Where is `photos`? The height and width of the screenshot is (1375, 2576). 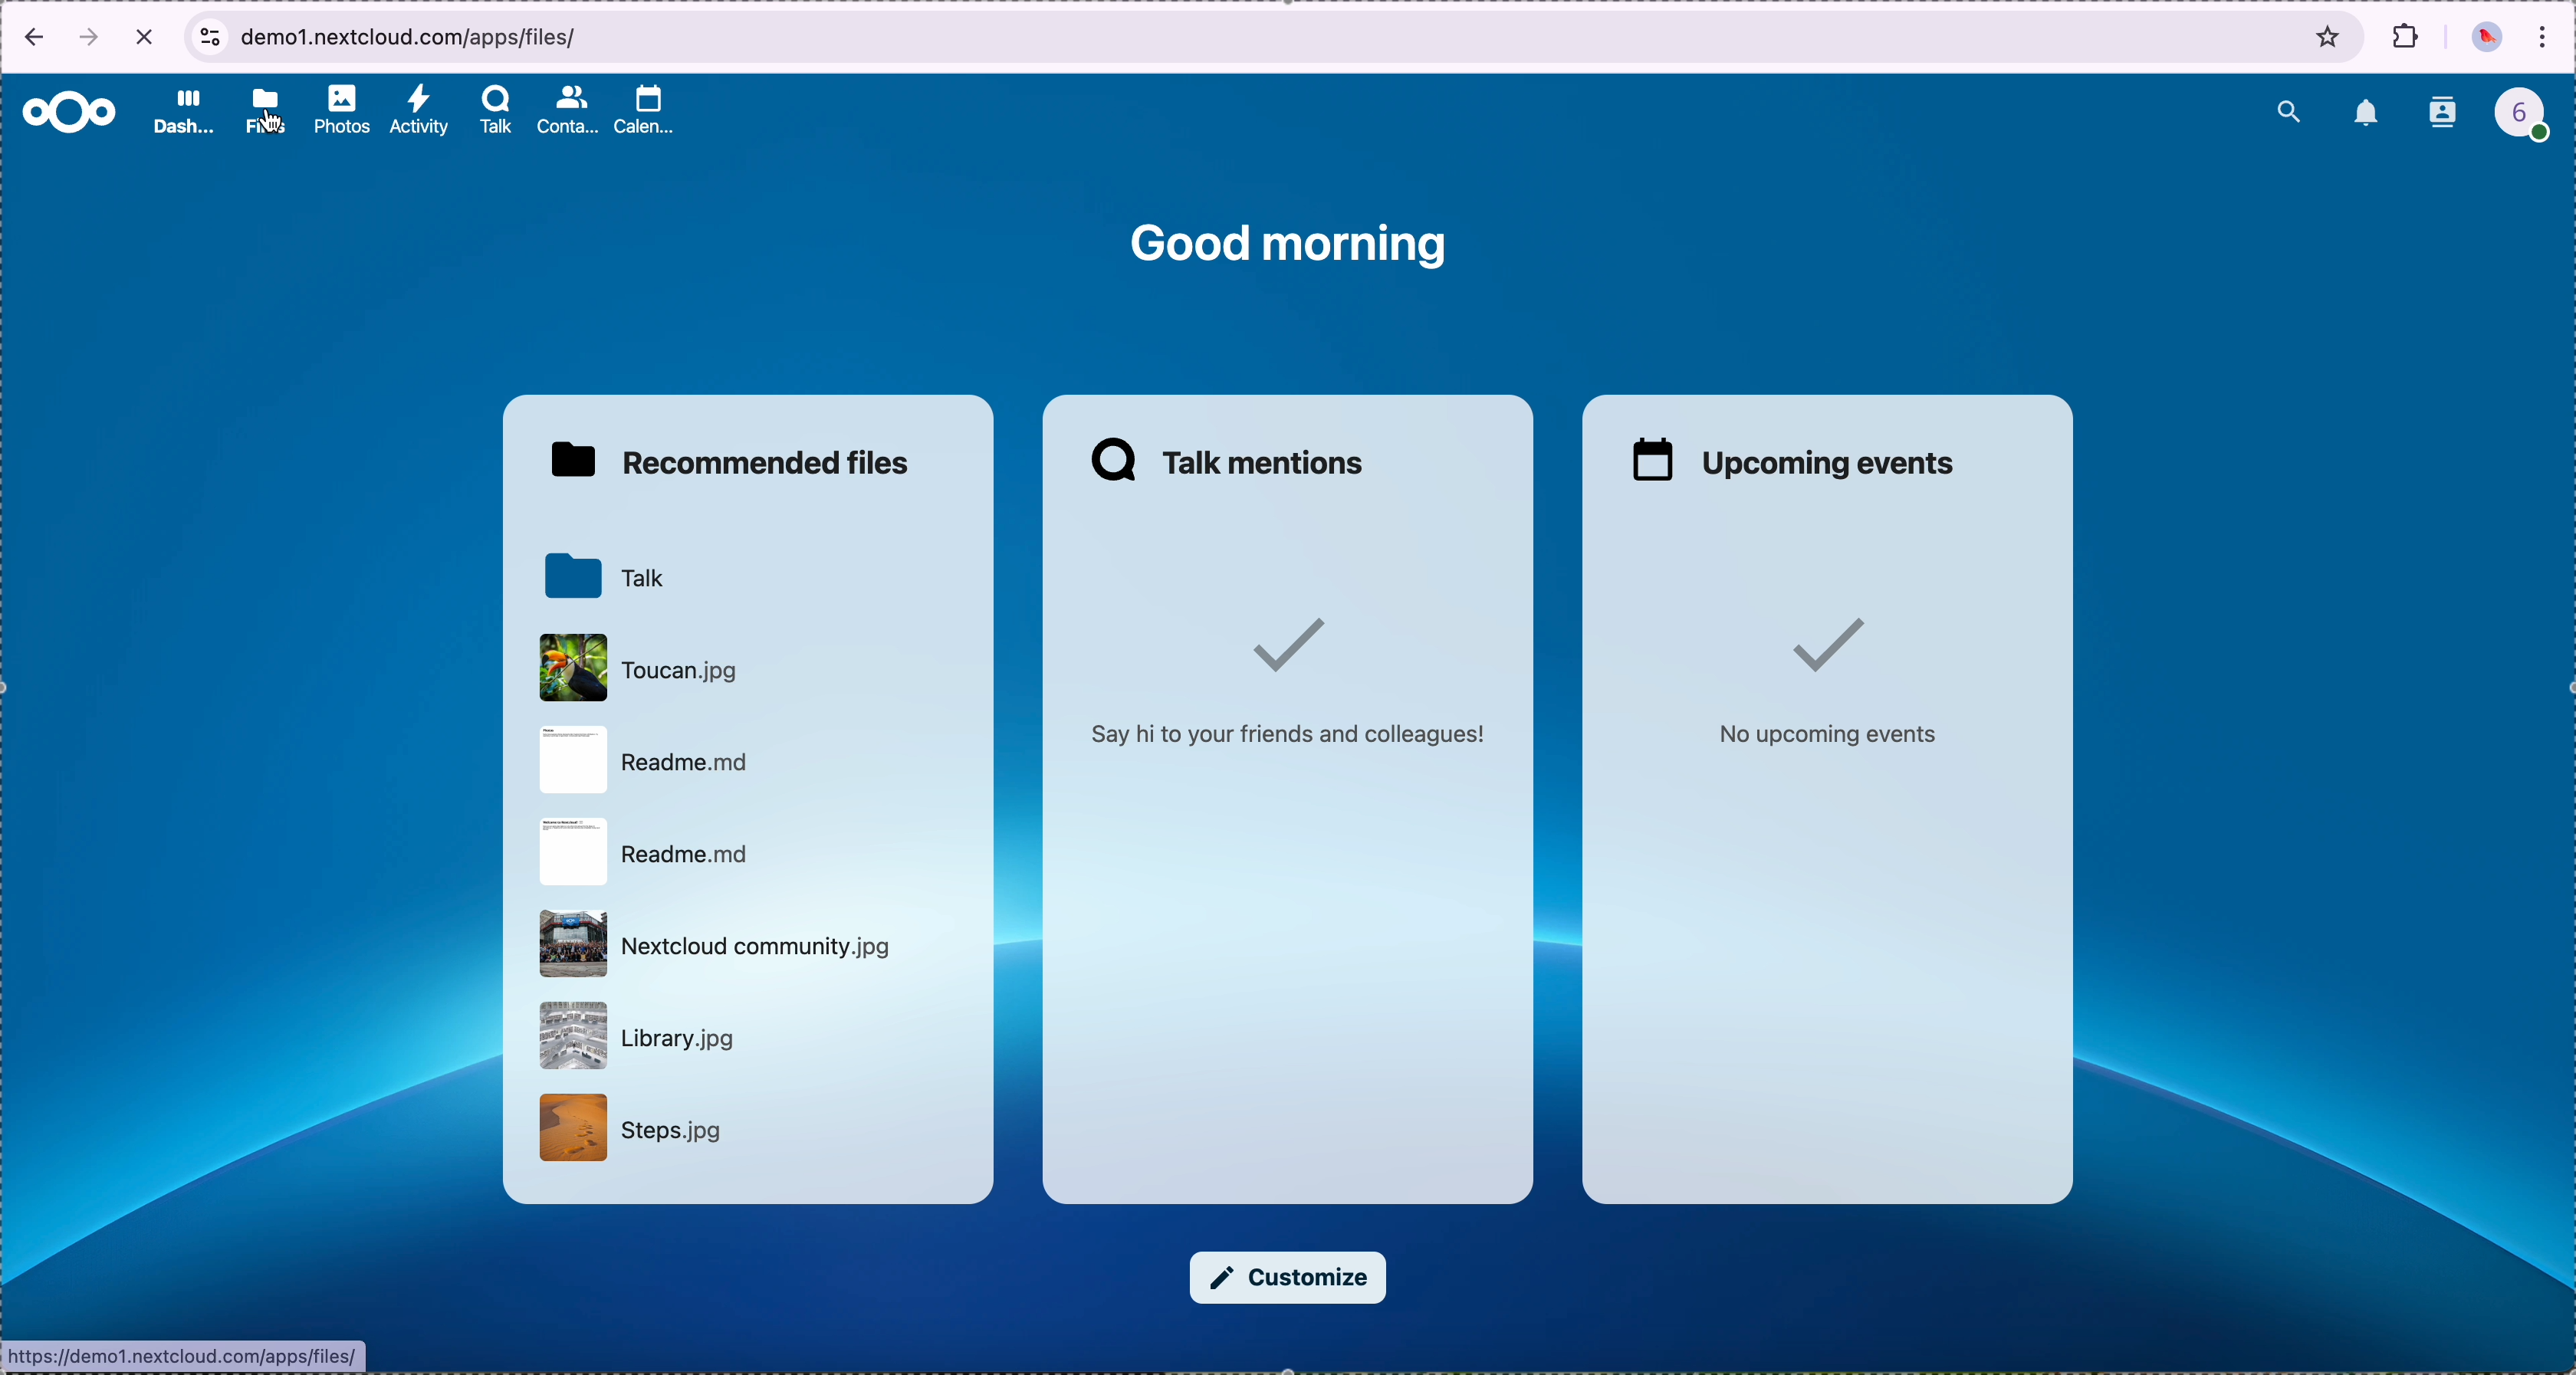 photos is located at coordinates (343, 112).